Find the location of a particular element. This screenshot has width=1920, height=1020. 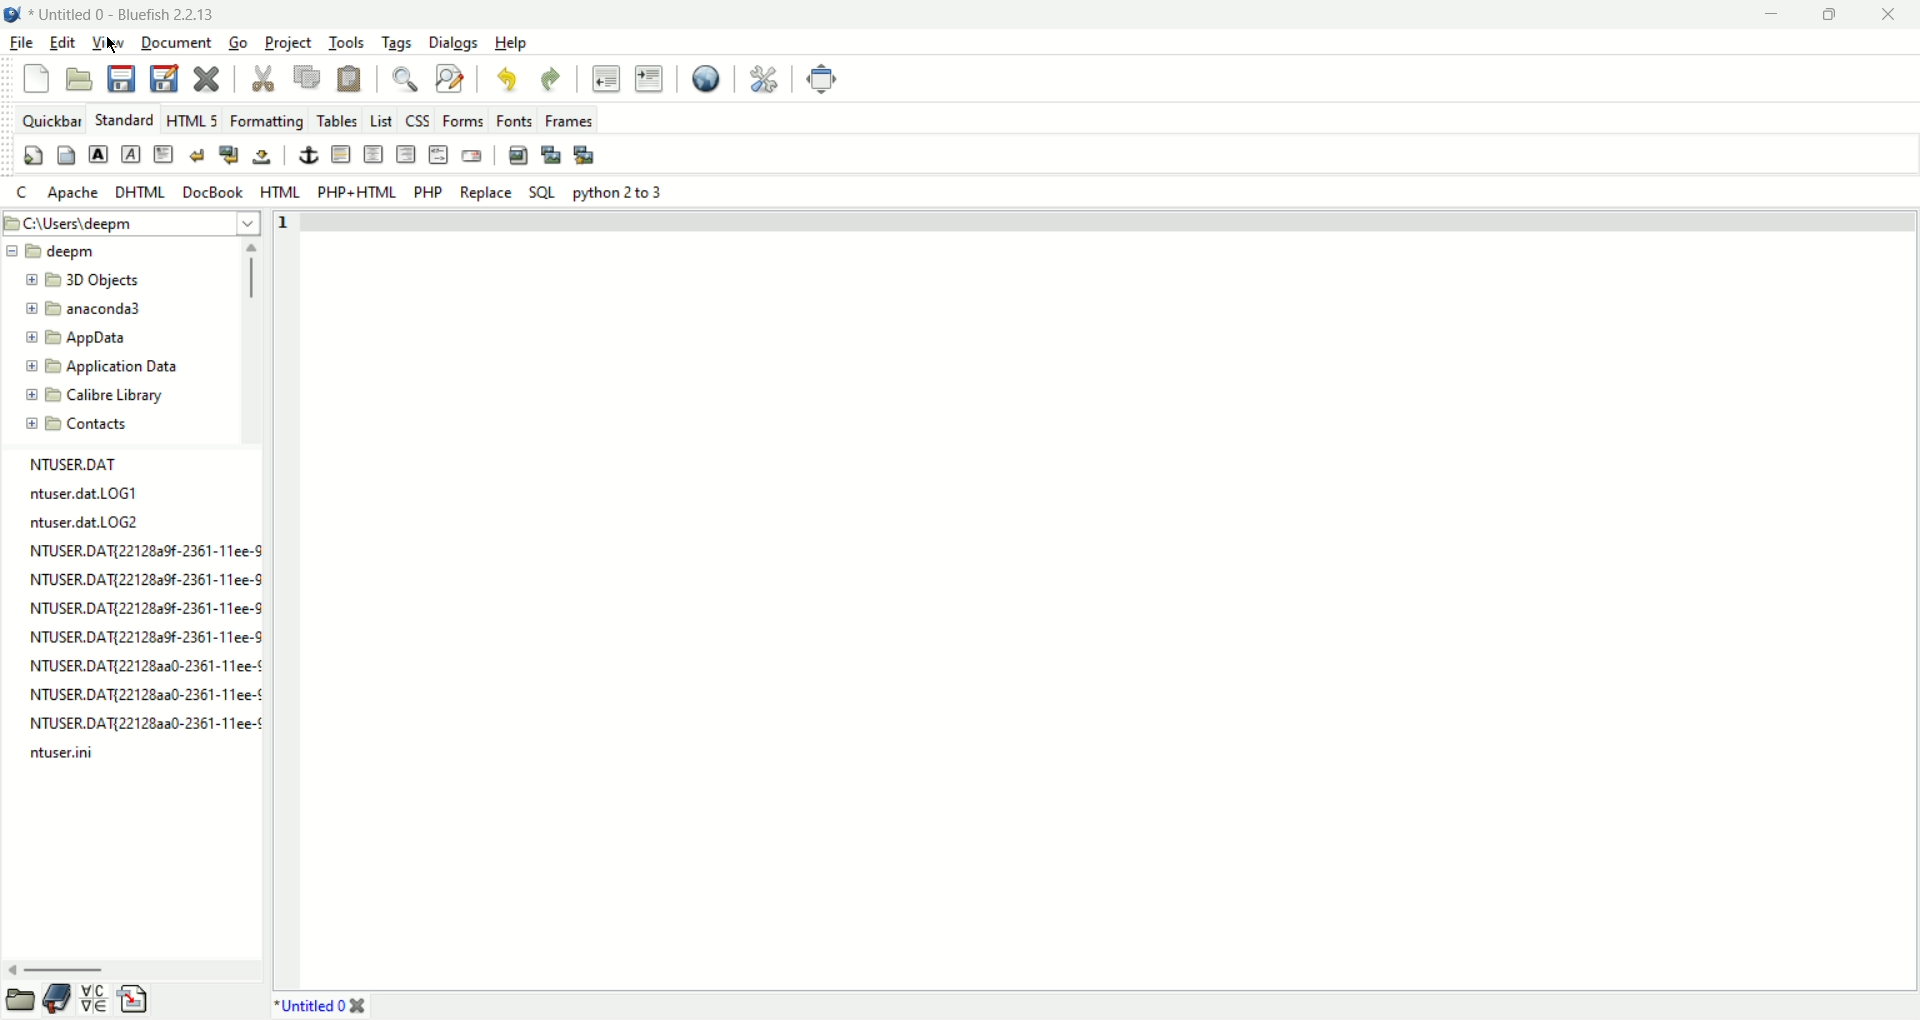

DHTML is located at coordinates (140, 194).